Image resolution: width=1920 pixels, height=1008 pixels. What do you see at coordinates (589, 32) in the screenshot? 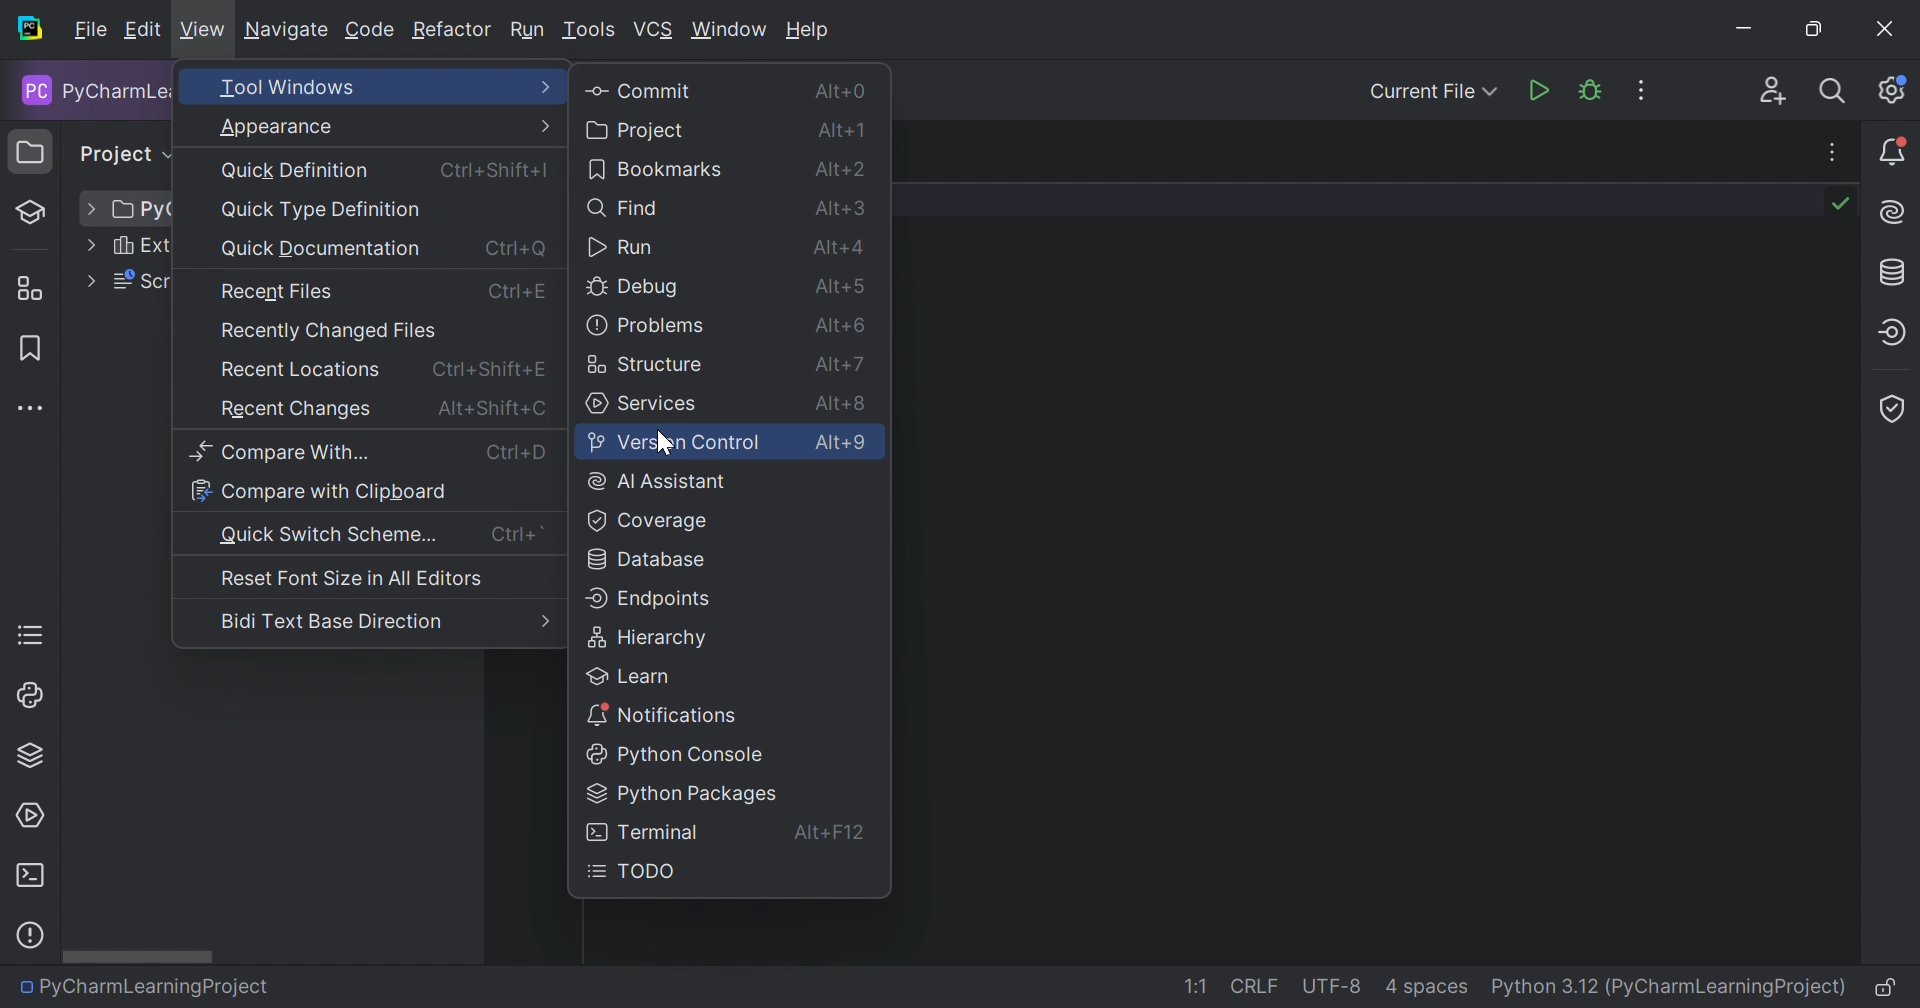
I see `Tools` at bounding box center [589, 32].